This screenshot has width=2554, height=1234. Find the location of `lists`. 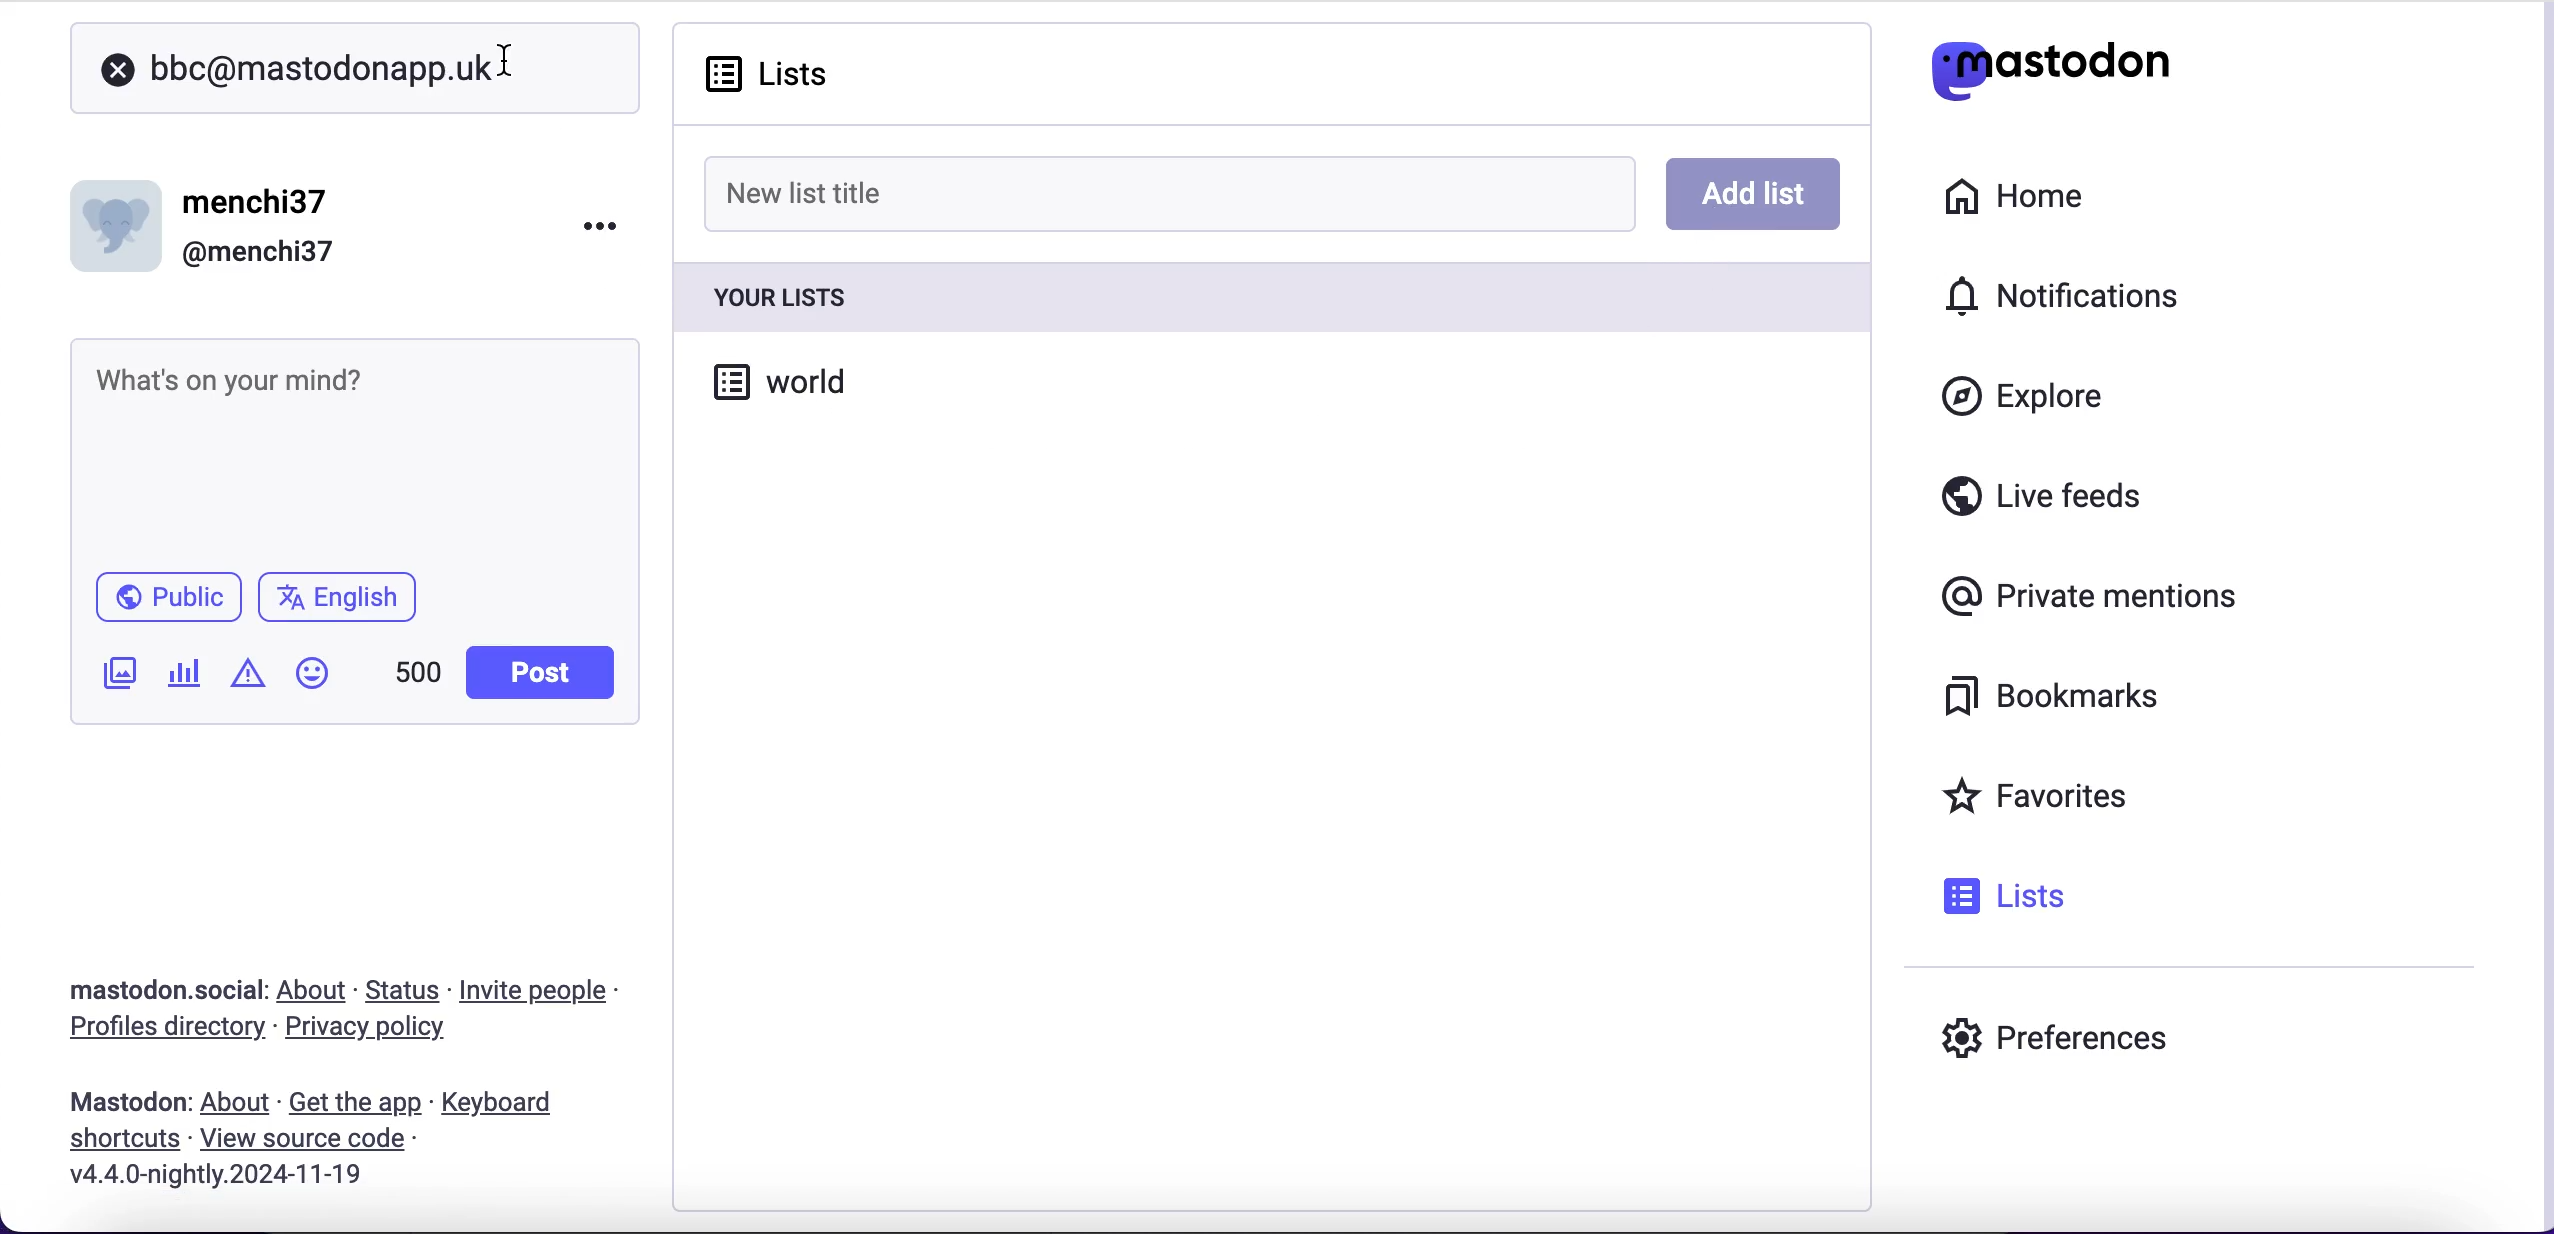

lists is located at coordinates (769, 71).